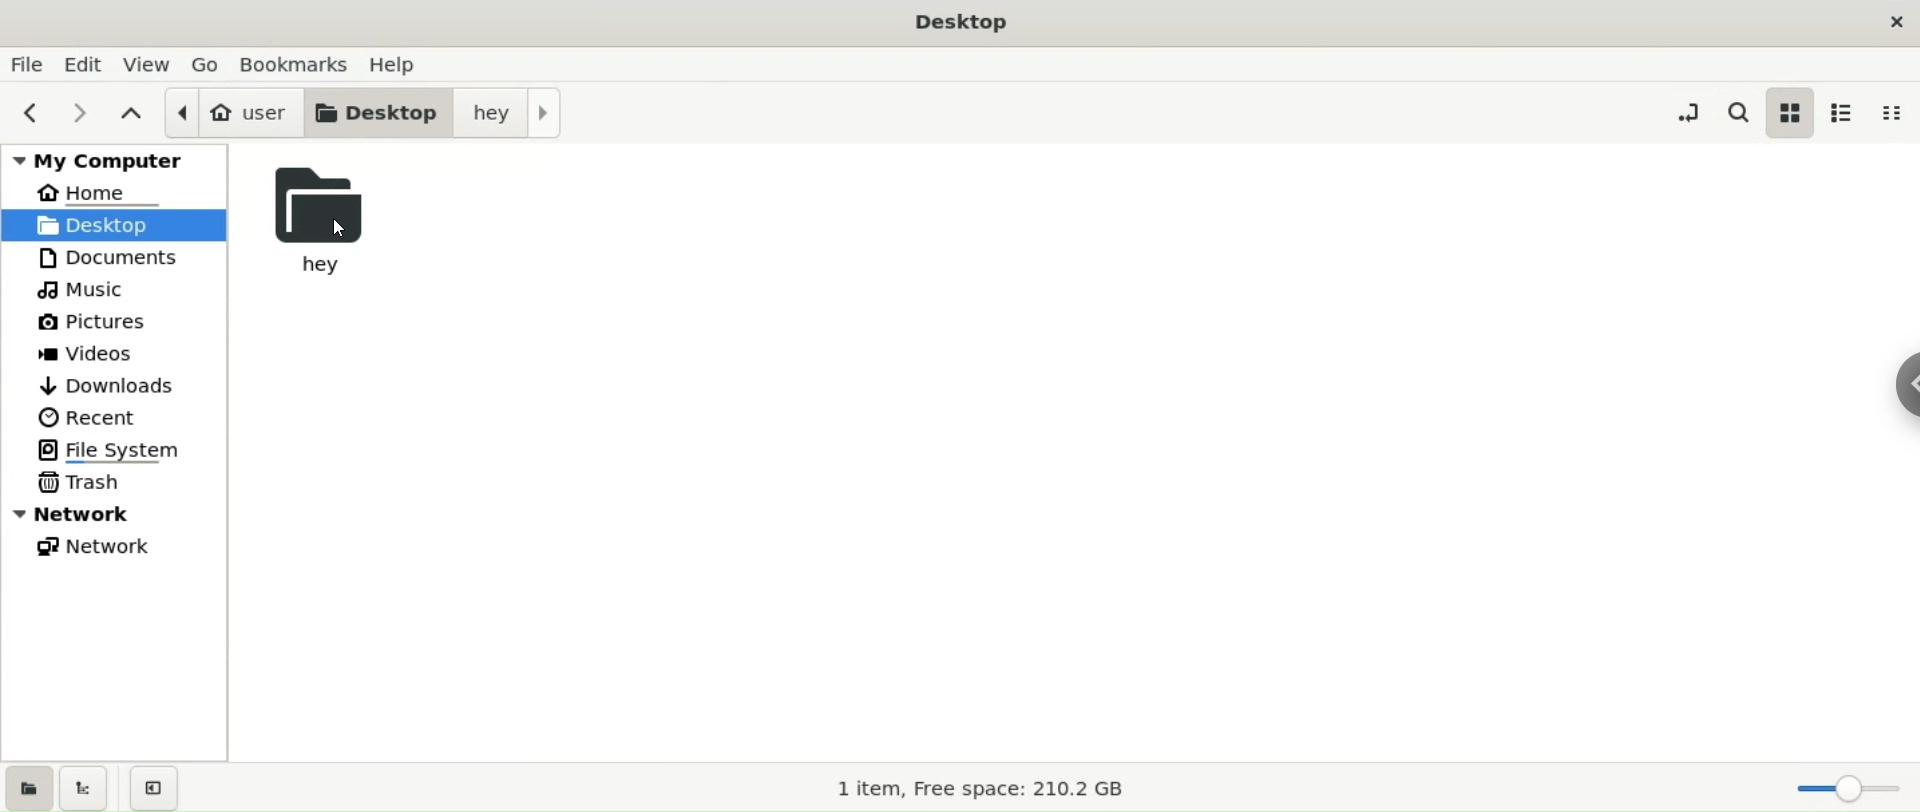 The height and width of the screenshot is (812, 1920). I want to click on edit, so click(82, 63).